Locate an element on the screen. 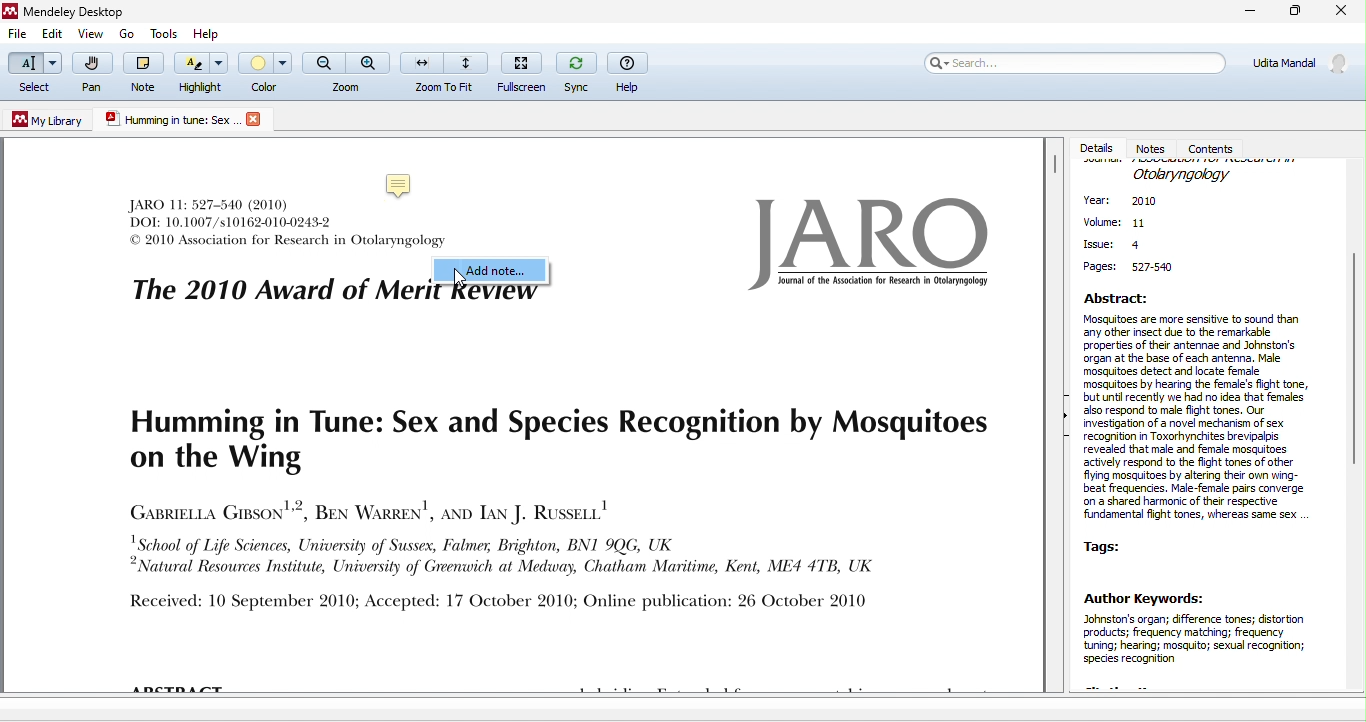  vertical scroll bar is located at coordinates (1353, 354).